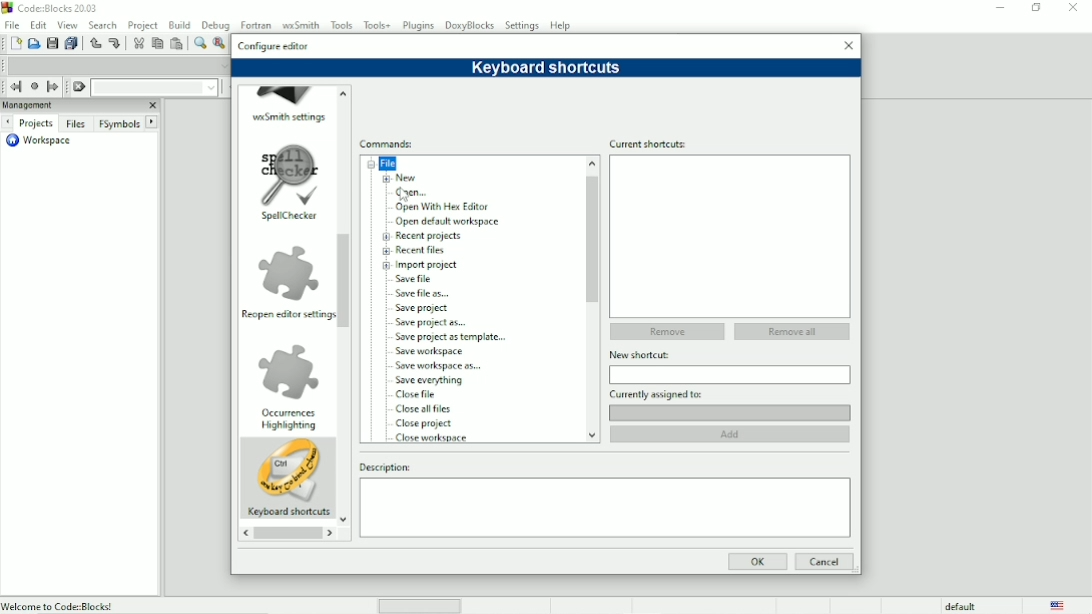  I want to click on Minimize, so click(996, 8).